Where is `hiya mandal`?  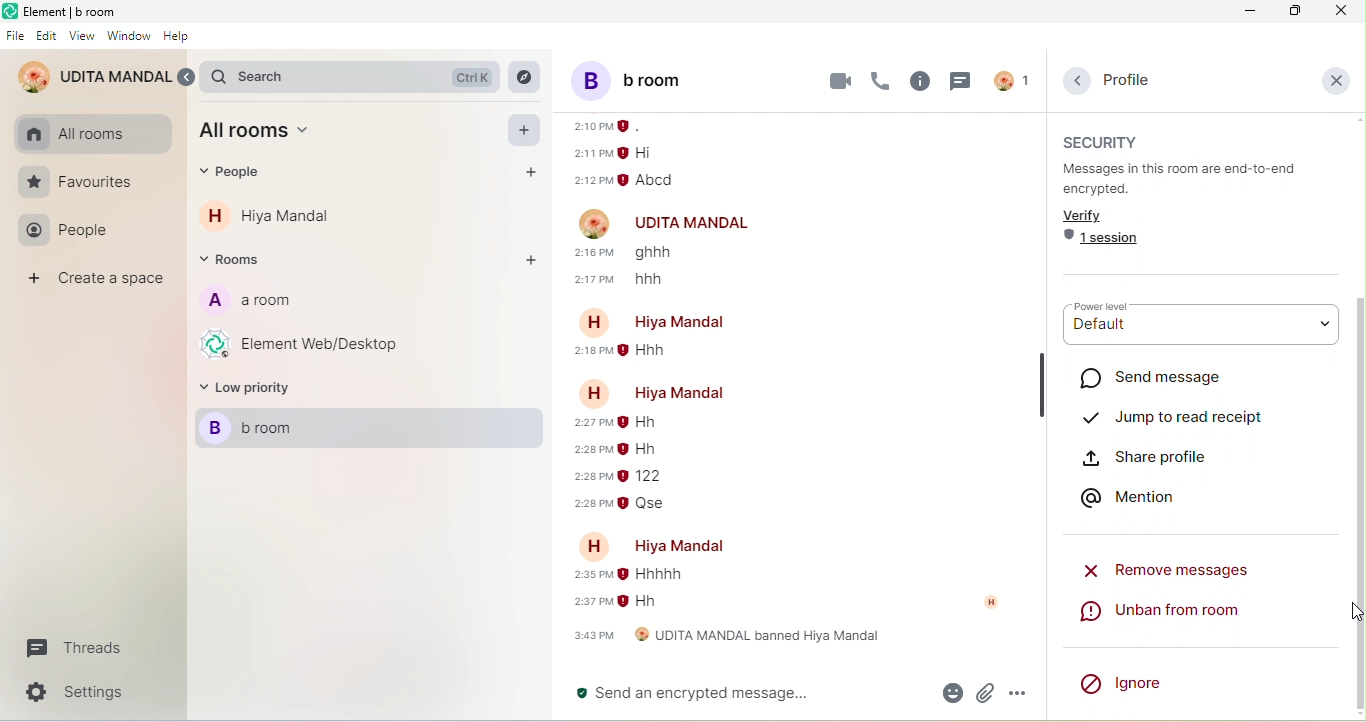 hiya mandal is located at coordinates (289, 216).